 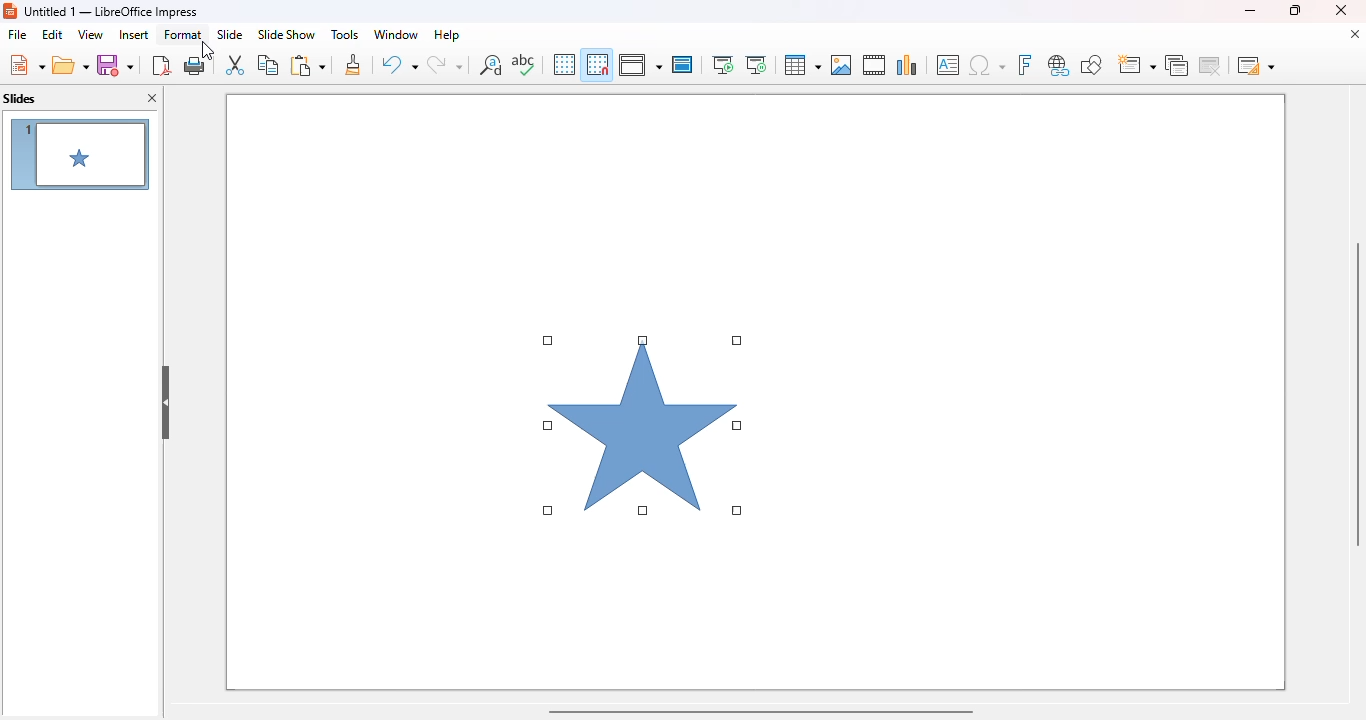 What do you see at coordinates (756, 65) in the screenshot?
I see `start from current slide` at bounding box center [756, 65].